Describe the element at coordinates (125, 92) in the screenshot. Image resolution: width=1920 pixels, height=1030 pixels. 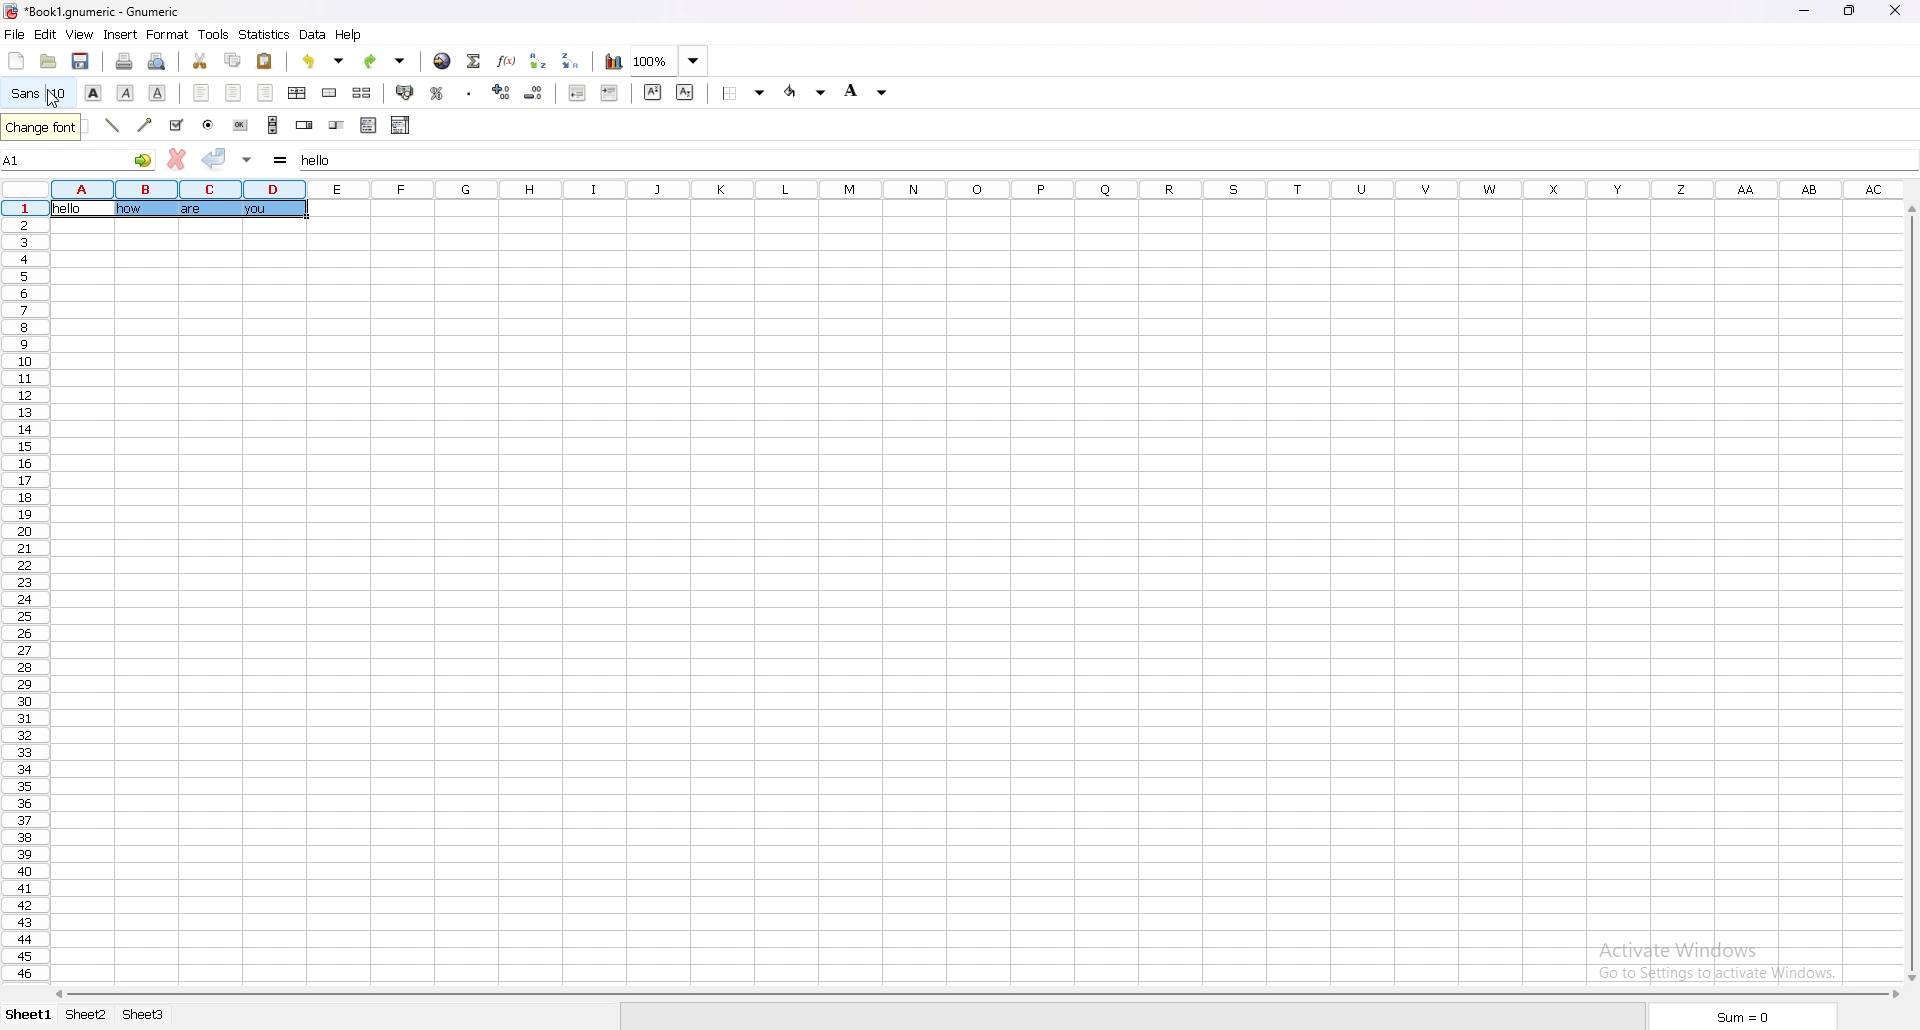
I see `italic` at that location.